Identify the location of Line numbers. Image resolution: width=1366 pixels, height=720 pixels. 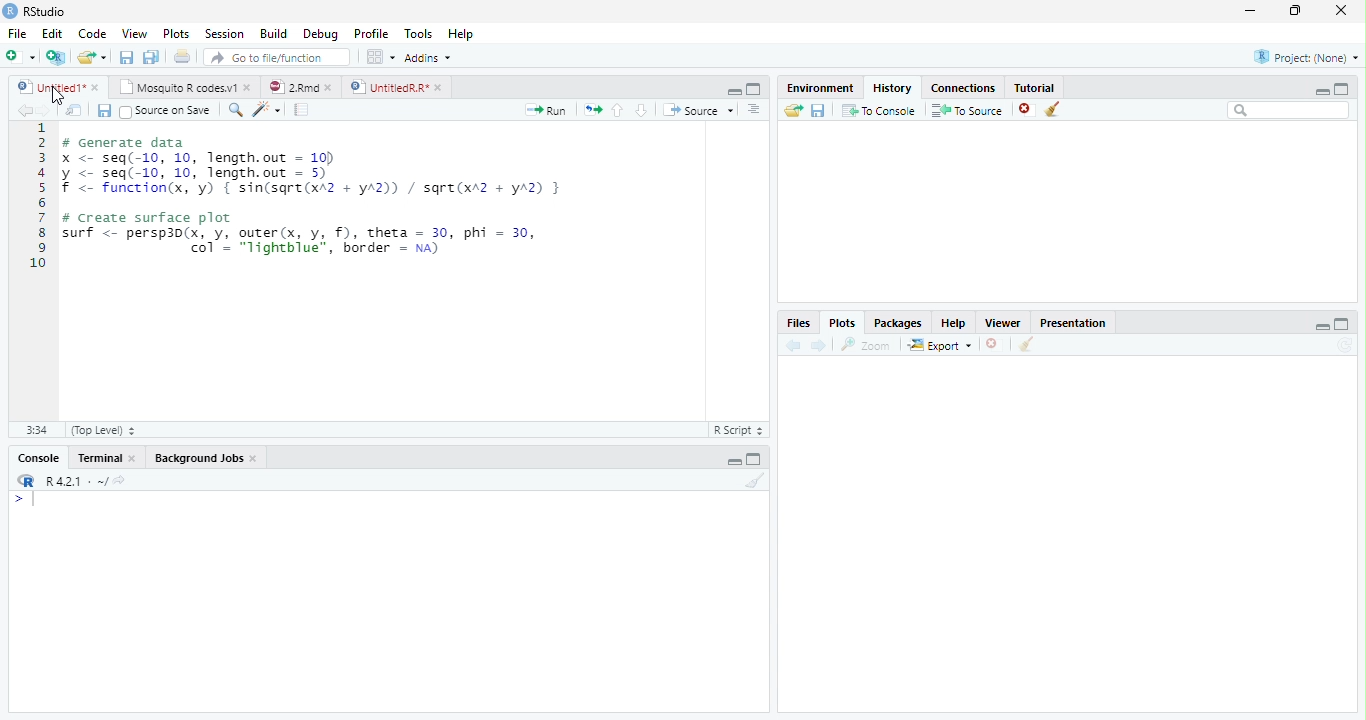
(38, 196).